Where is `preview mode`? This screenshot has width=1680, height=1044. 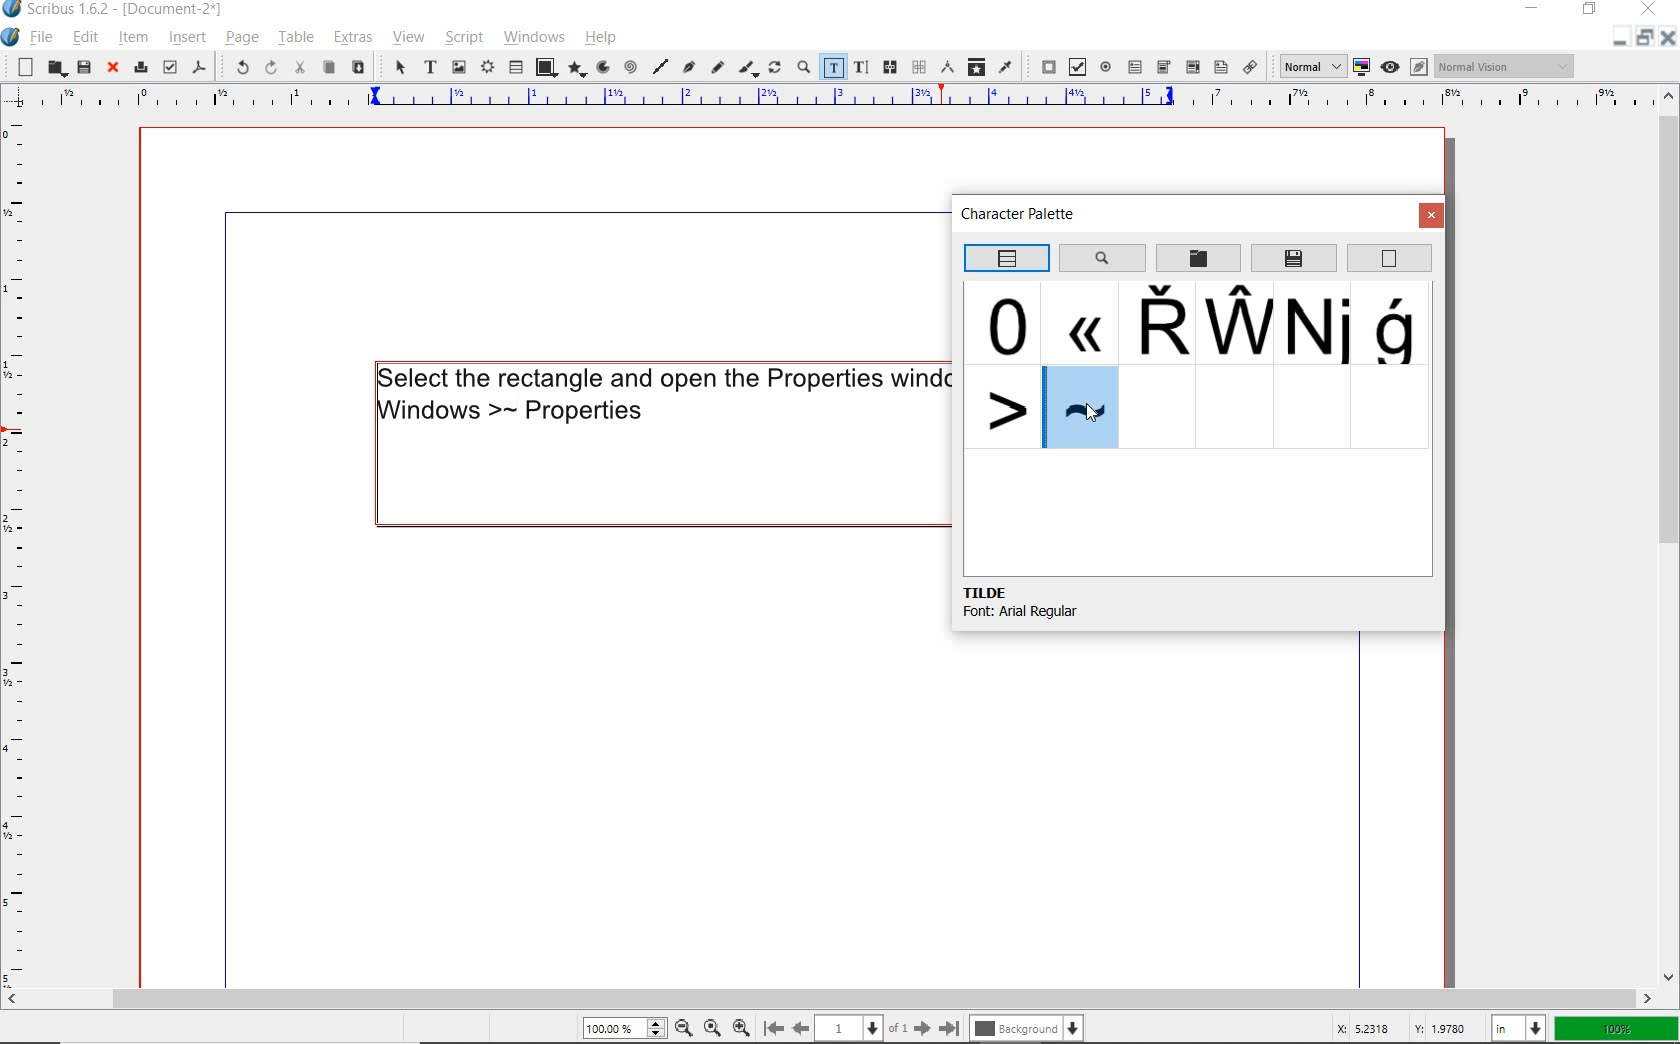 preview mode is located at coordinates (1404, 67).